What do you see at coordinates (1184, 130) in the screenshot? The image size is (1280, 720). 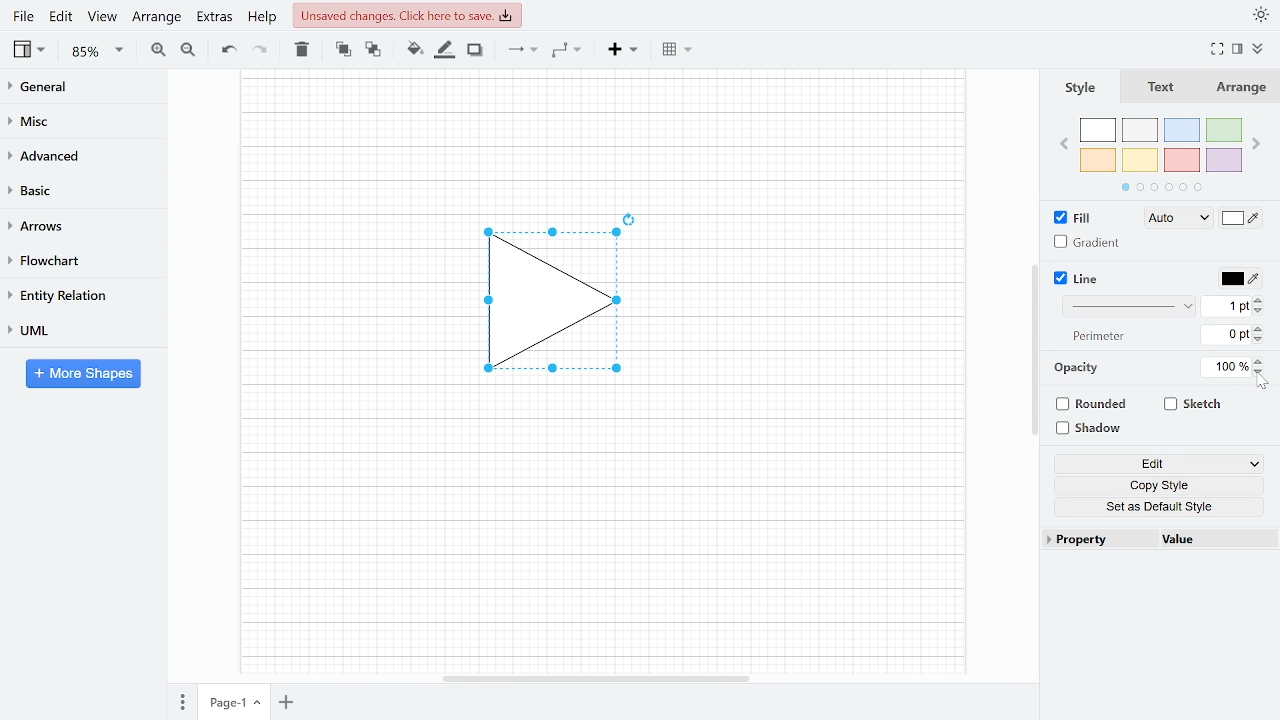 I see `blue` at bounding box center [1184, 130].